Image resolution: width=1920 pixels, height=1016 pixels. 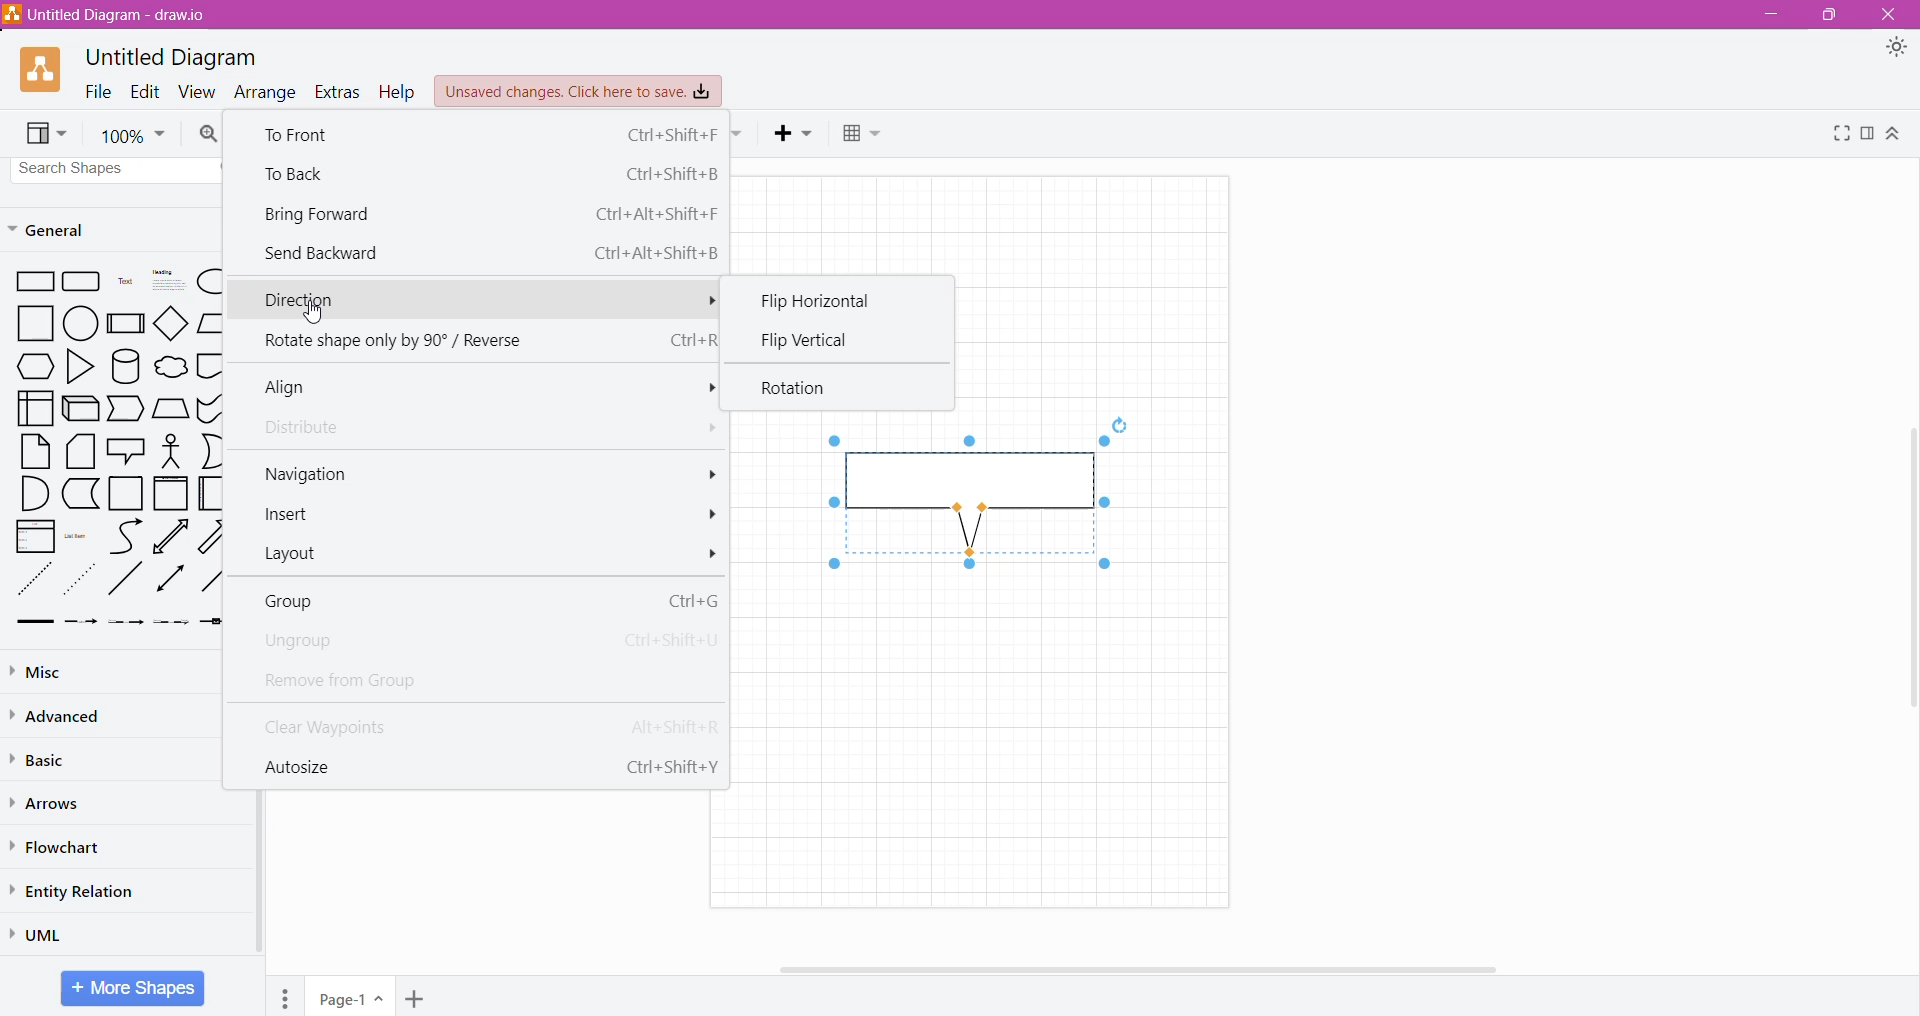 I want to click on Expand/Collapse, so click(x=1894, y=134).